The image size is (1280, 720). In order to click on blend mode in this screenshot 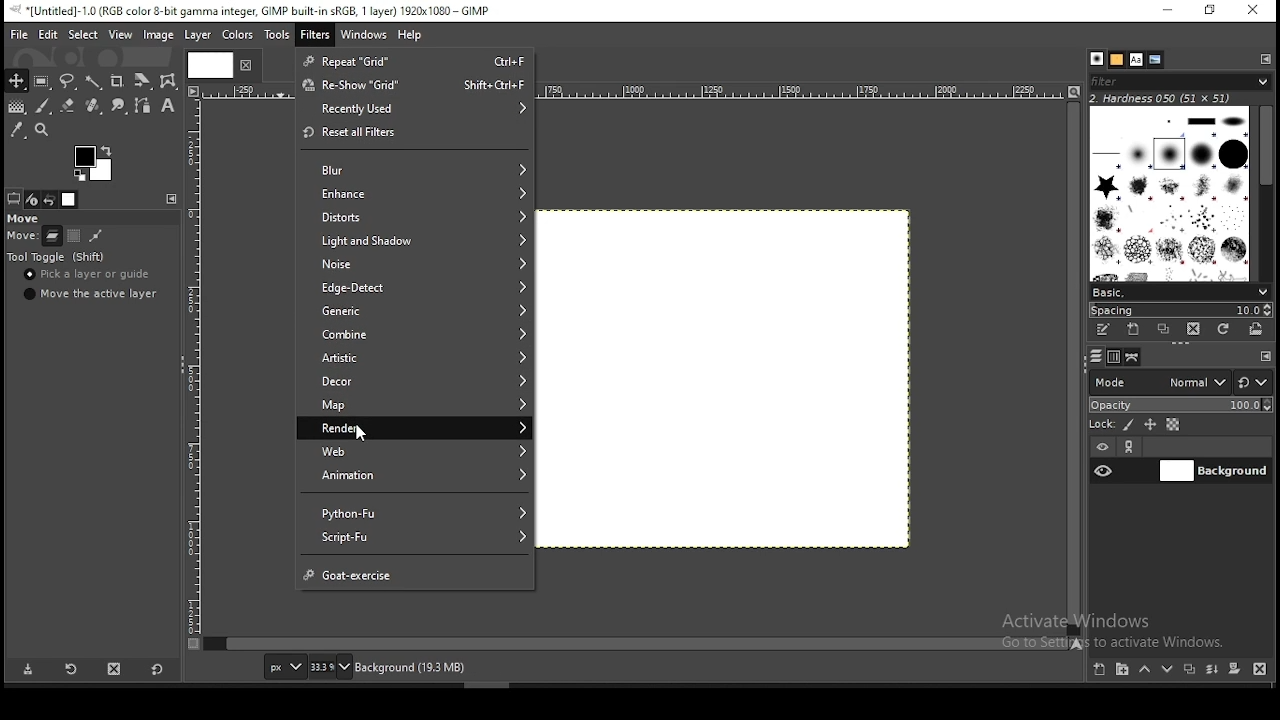, I will do `click(1180, 382)`.